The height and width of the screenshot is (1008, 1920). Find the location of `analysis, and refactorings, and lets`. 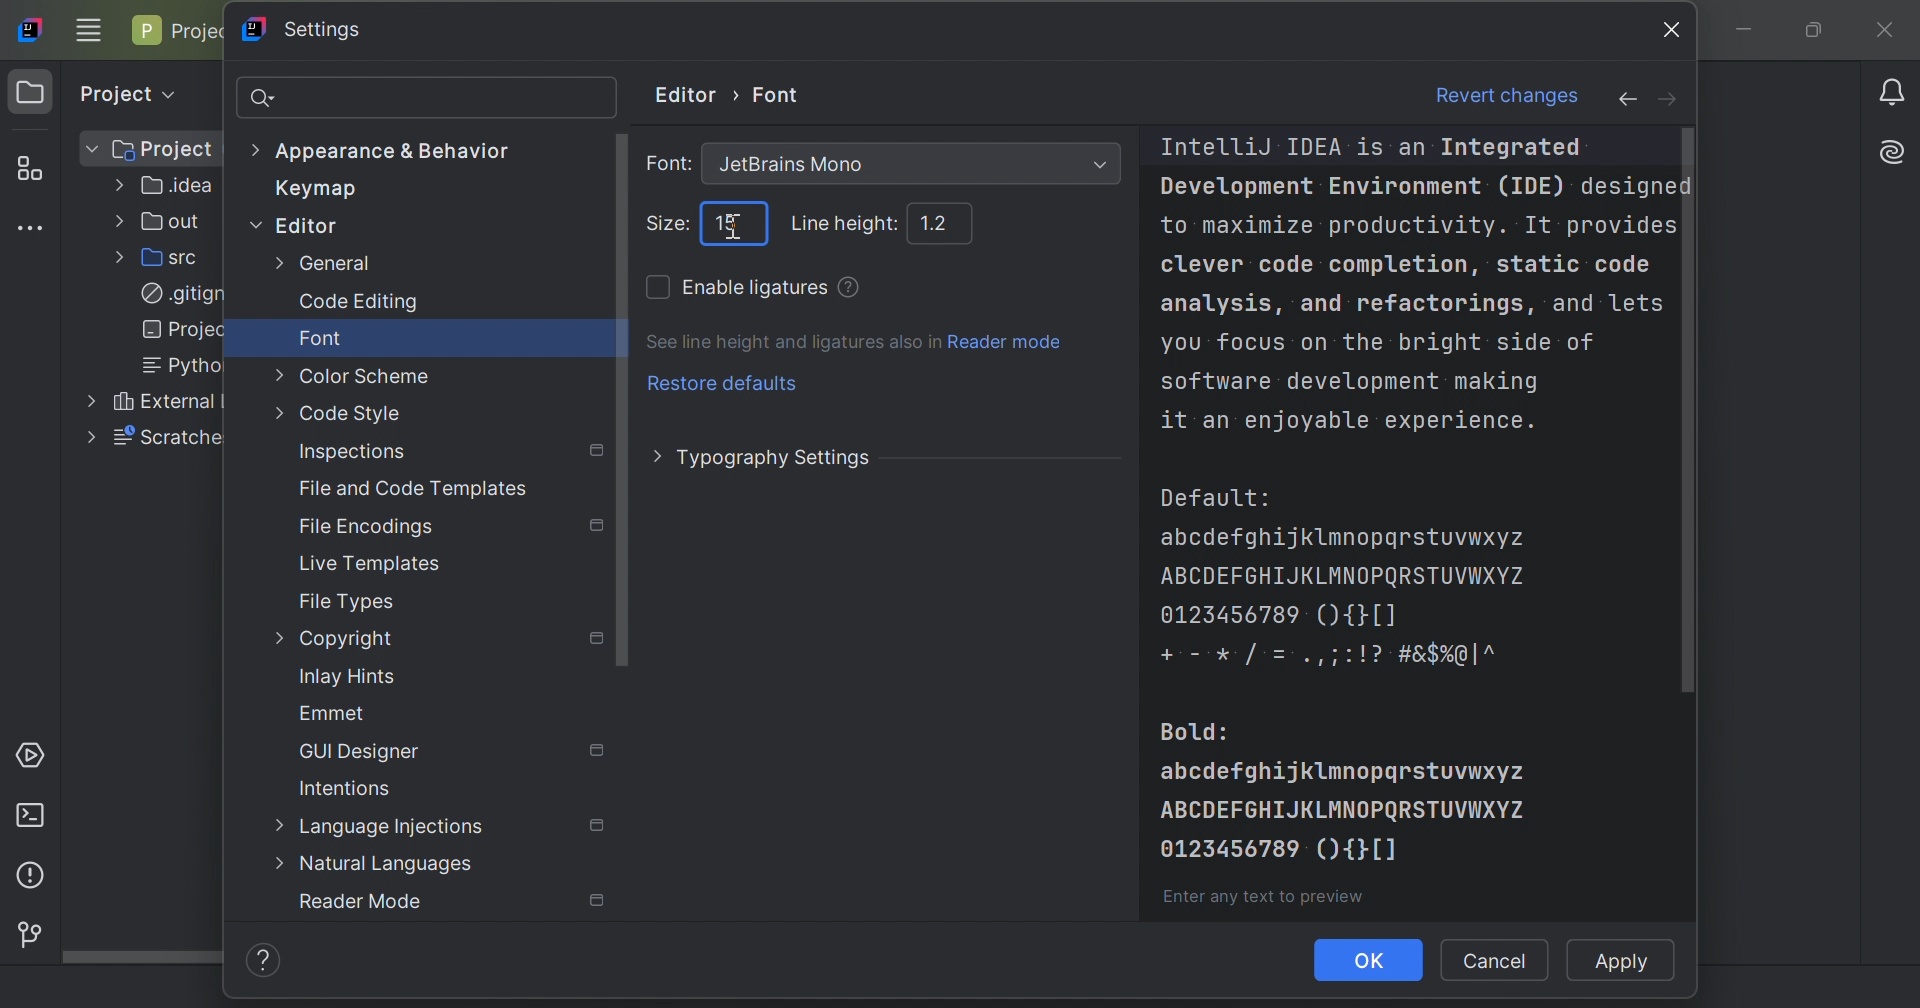

analysis, and refactorings, and lets is located at coordinates (1410, 304).